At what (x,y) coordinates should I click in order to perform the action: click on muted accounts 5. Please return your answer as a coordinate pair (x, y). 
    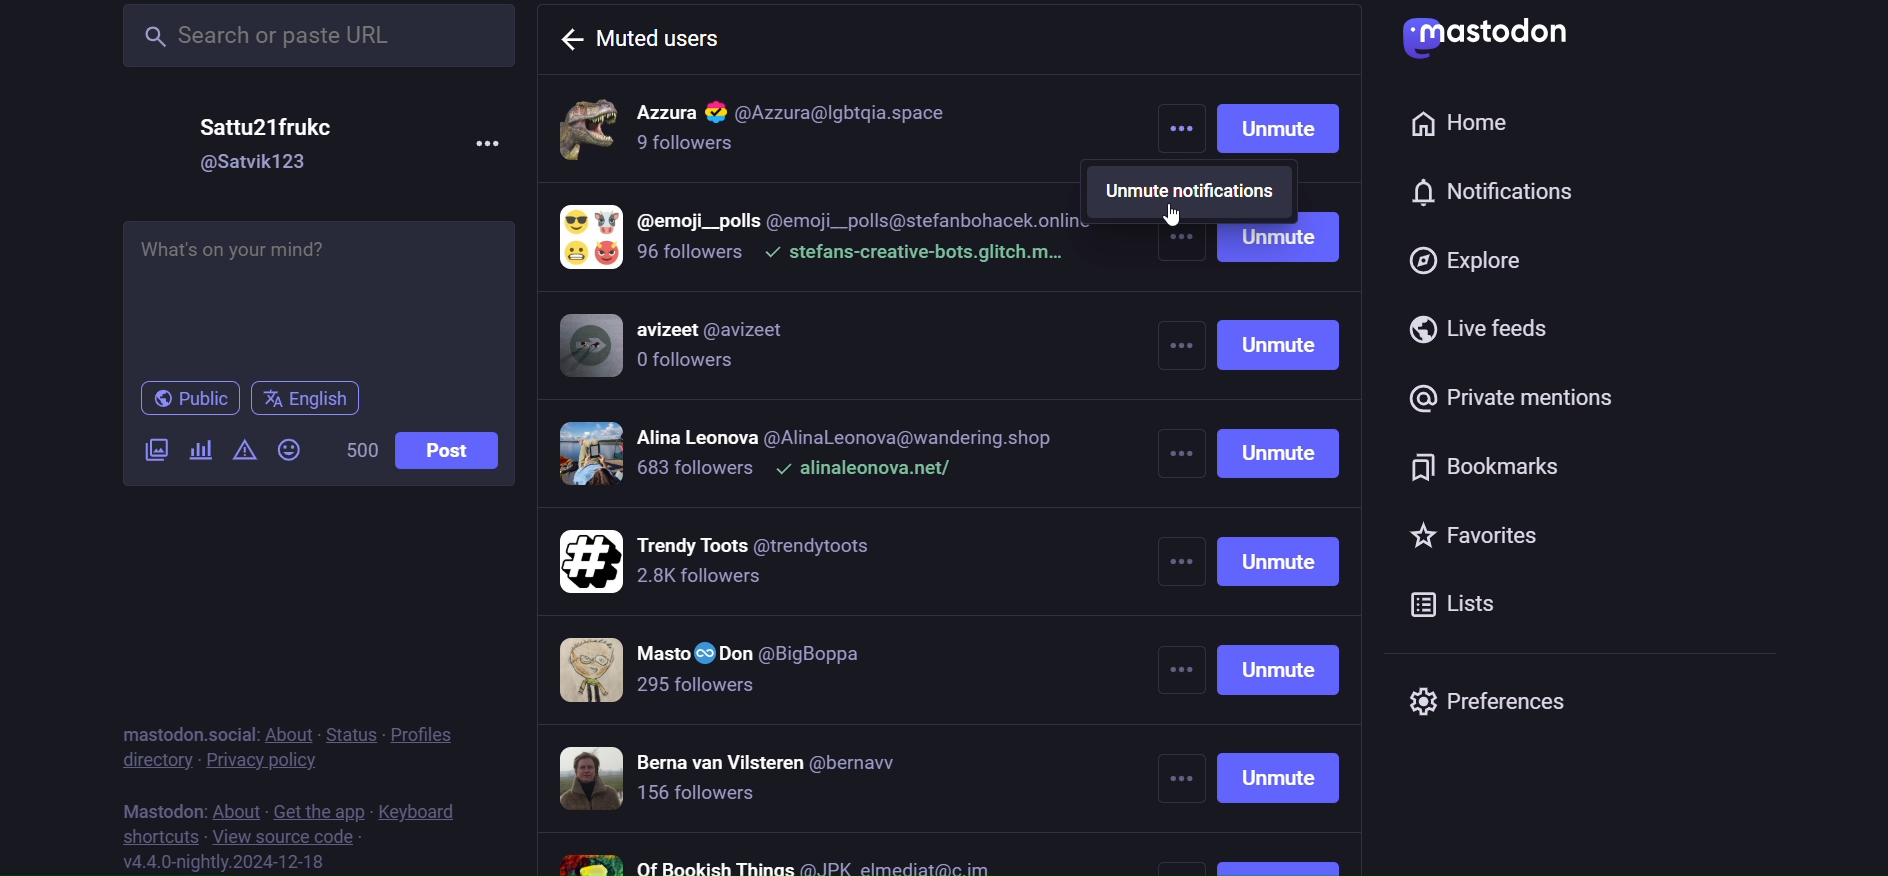
    Looking at the image, I should click on (744, 566).